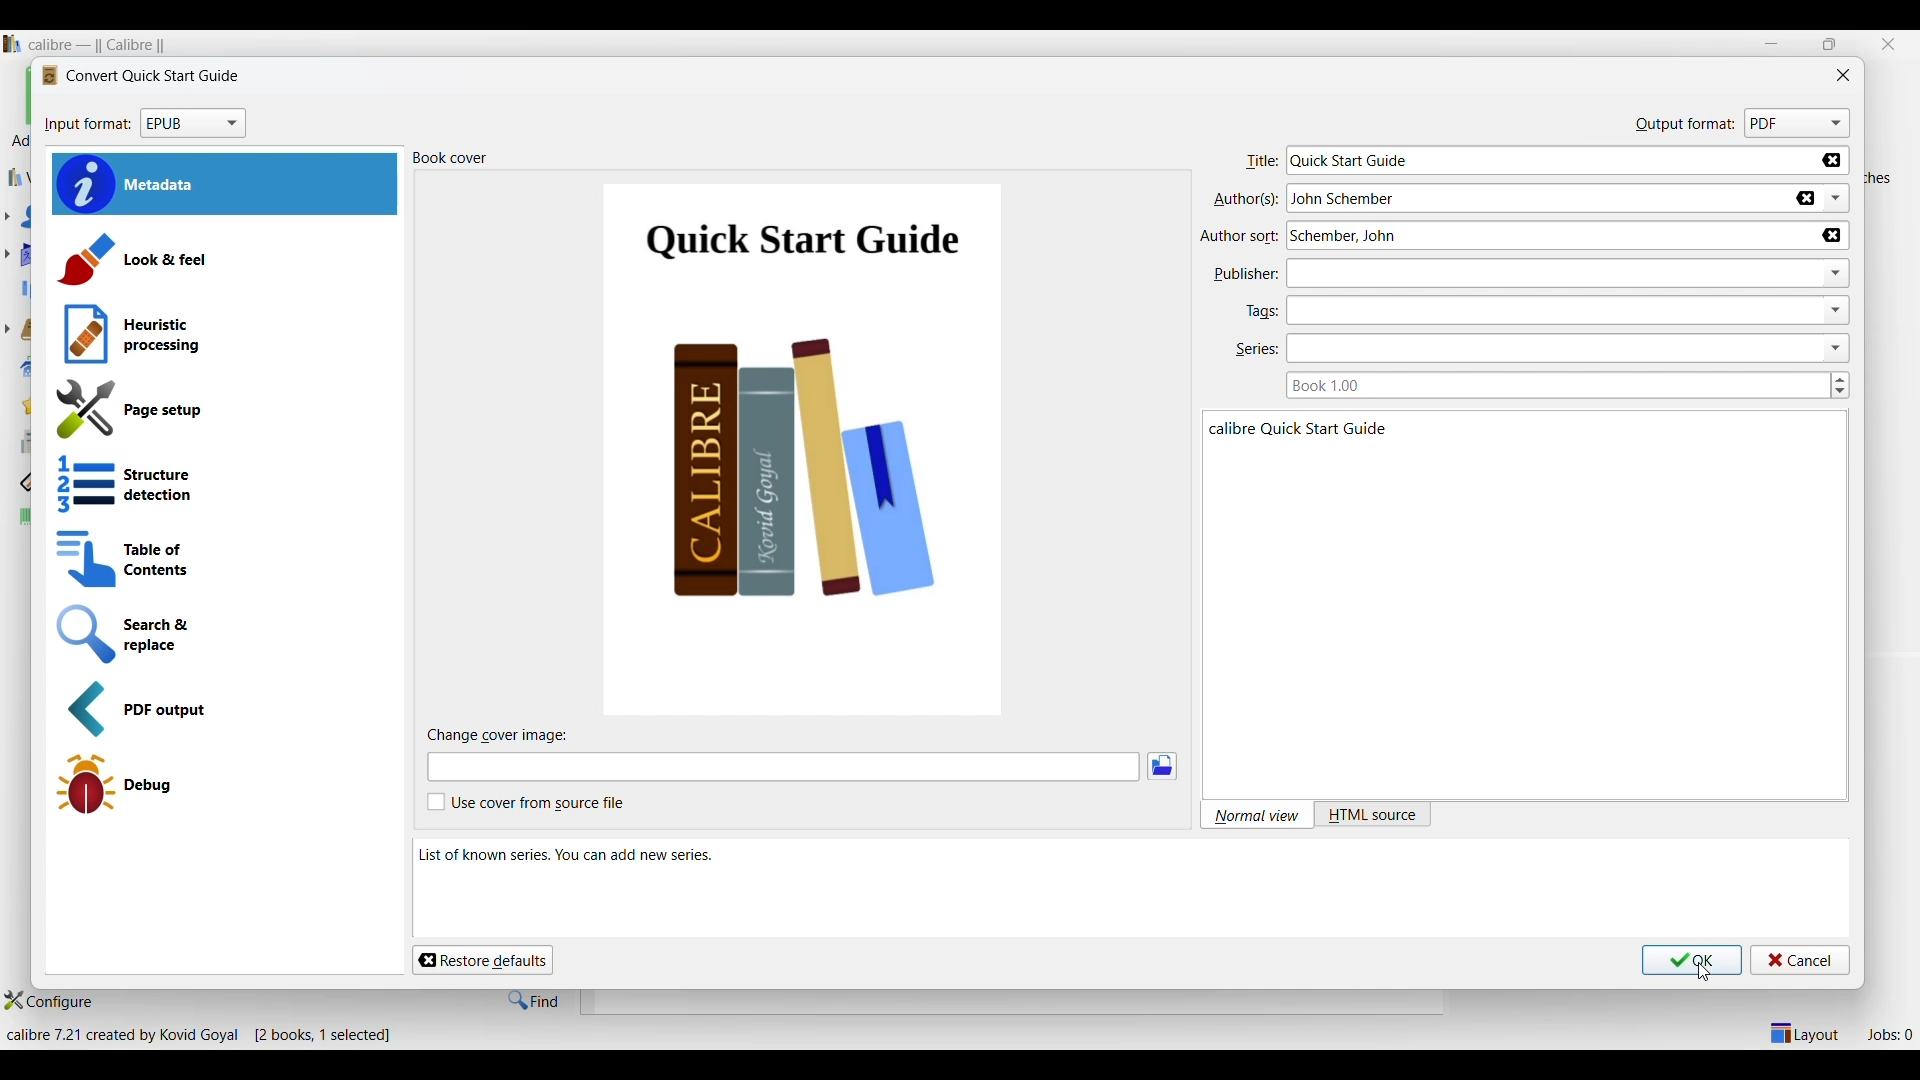 This screenshot has height=1080, width=1920. Describe the element at coordinates (1258, 816) in the screenshot. I see `Normal view` at that location.